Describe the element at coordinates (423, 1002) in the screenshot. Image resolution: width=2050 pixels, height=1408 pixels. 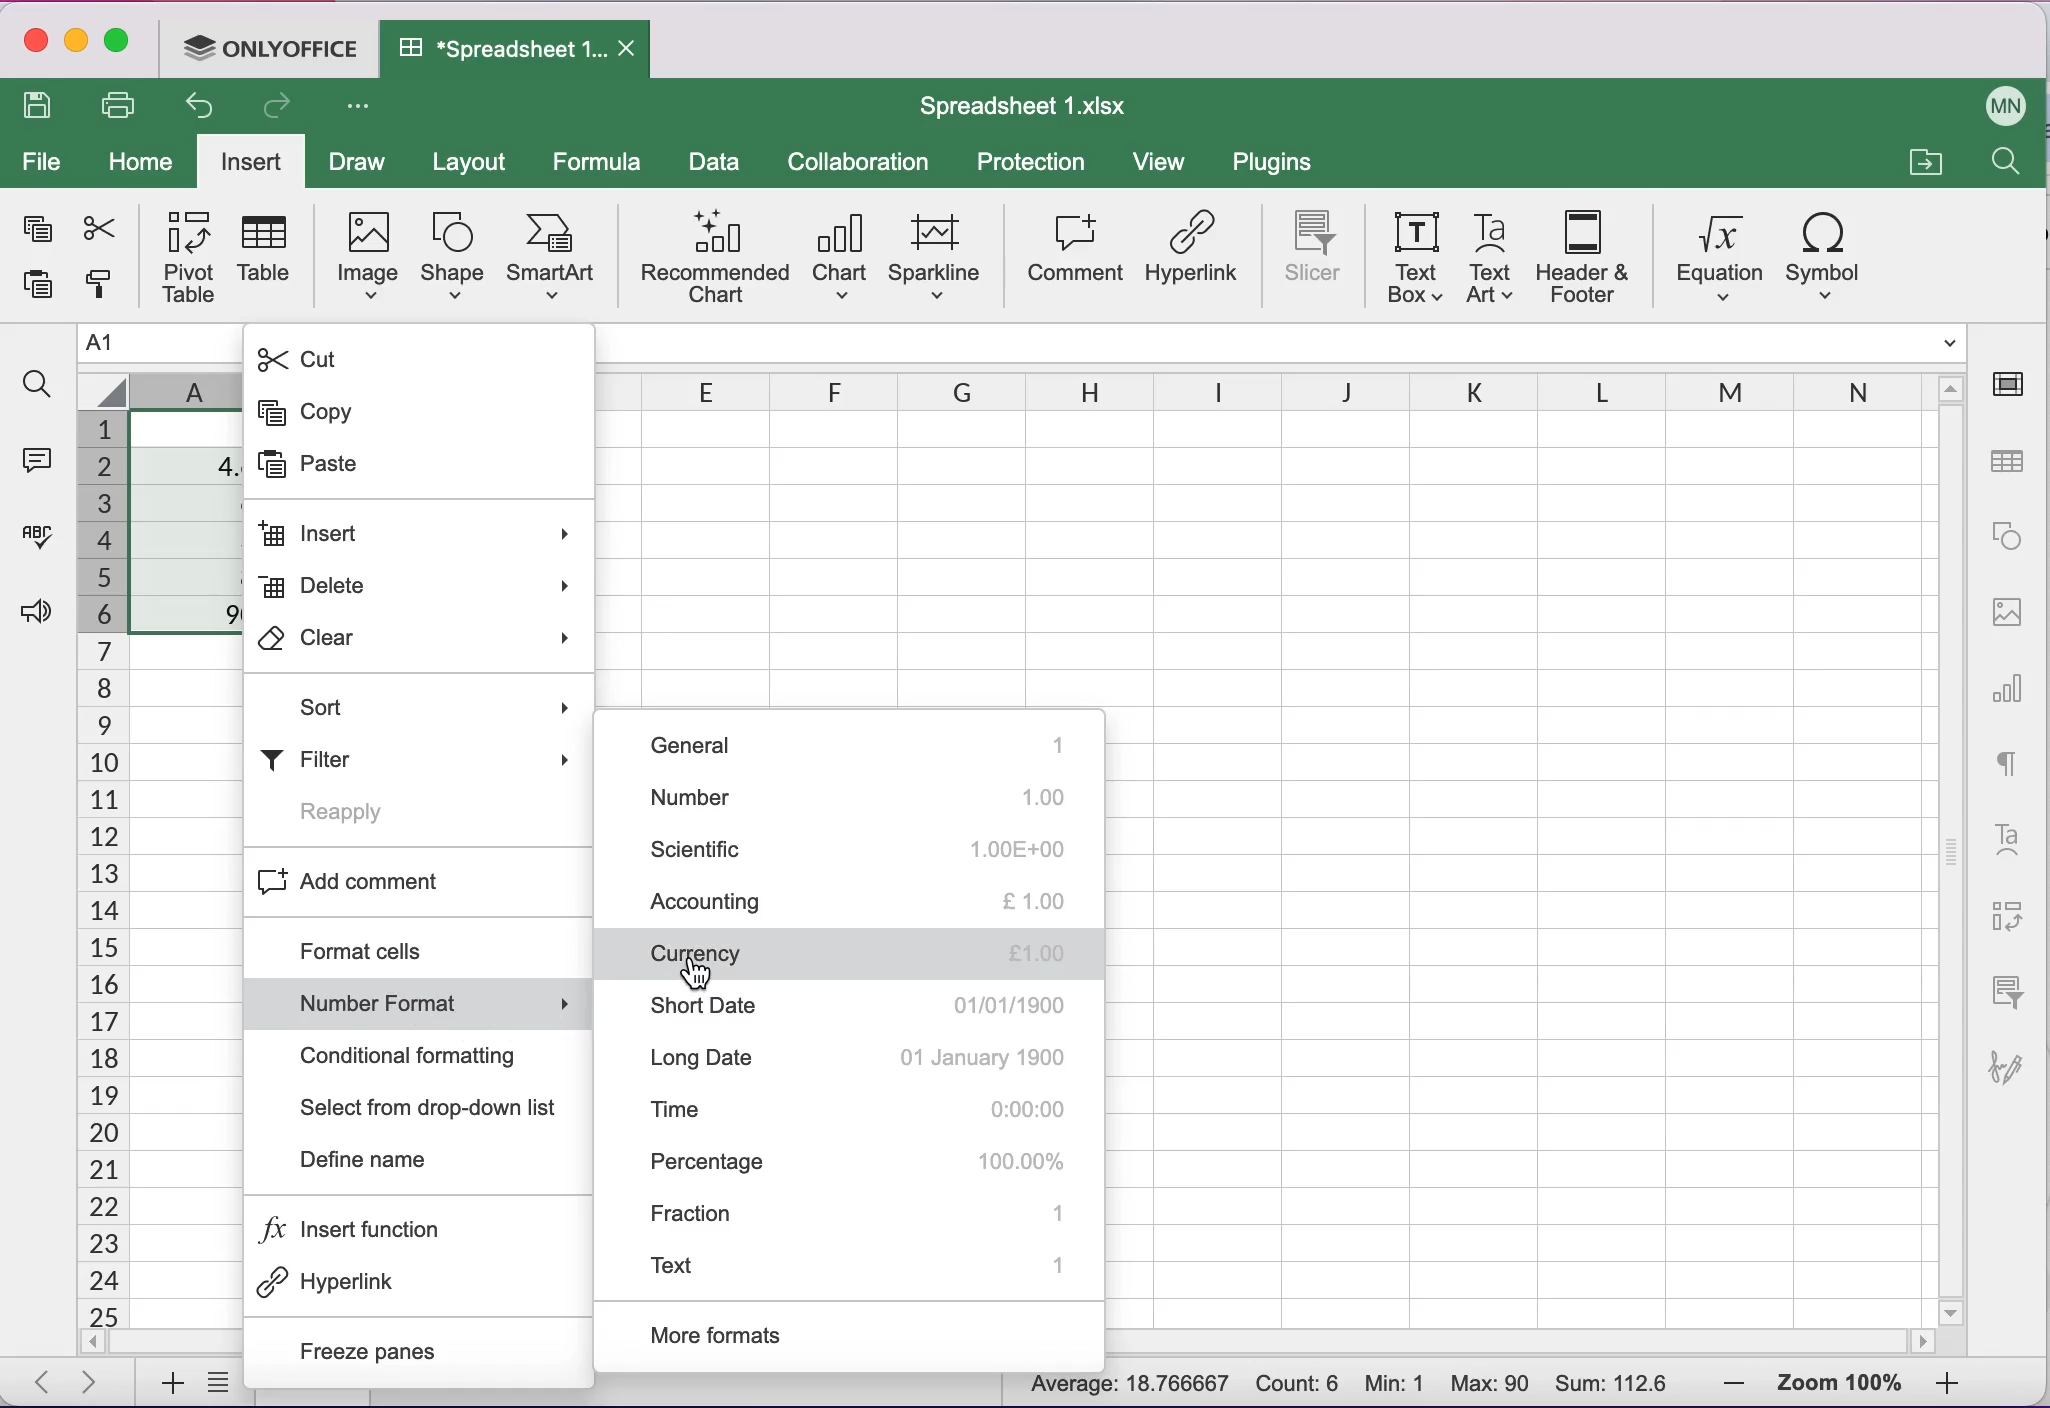
I see `Number format` at that location.